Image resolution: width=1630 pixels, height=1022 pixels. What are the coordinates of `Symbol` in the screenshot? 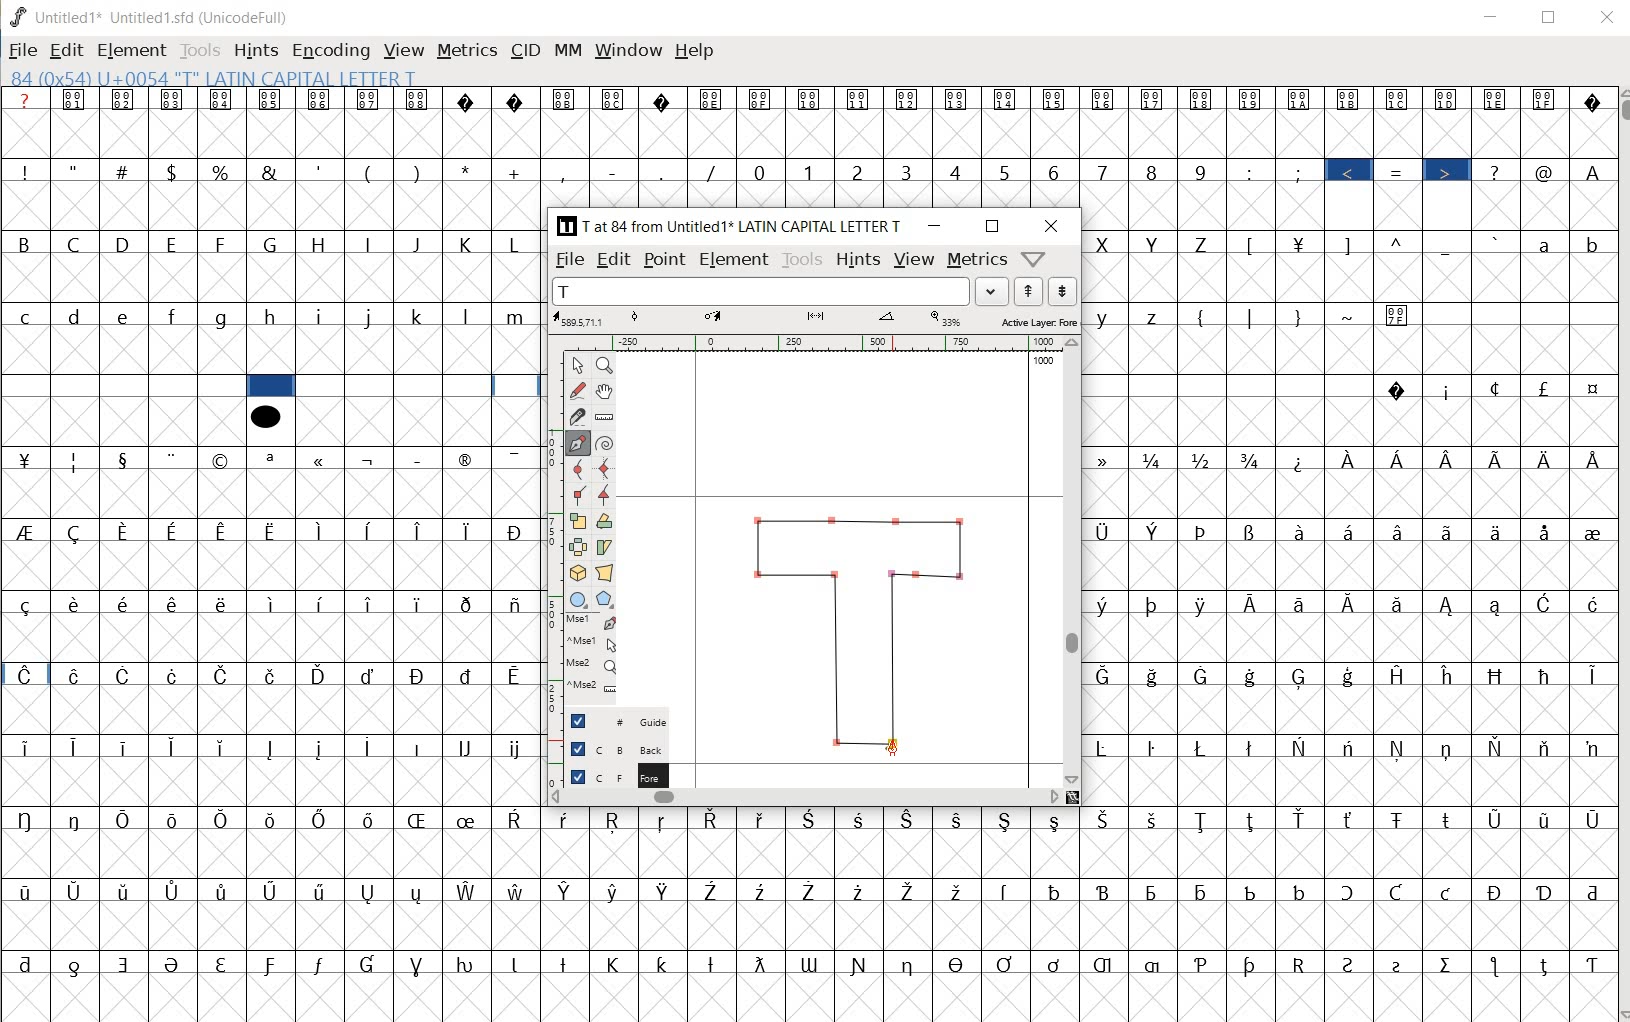 It's located at (763, 891).